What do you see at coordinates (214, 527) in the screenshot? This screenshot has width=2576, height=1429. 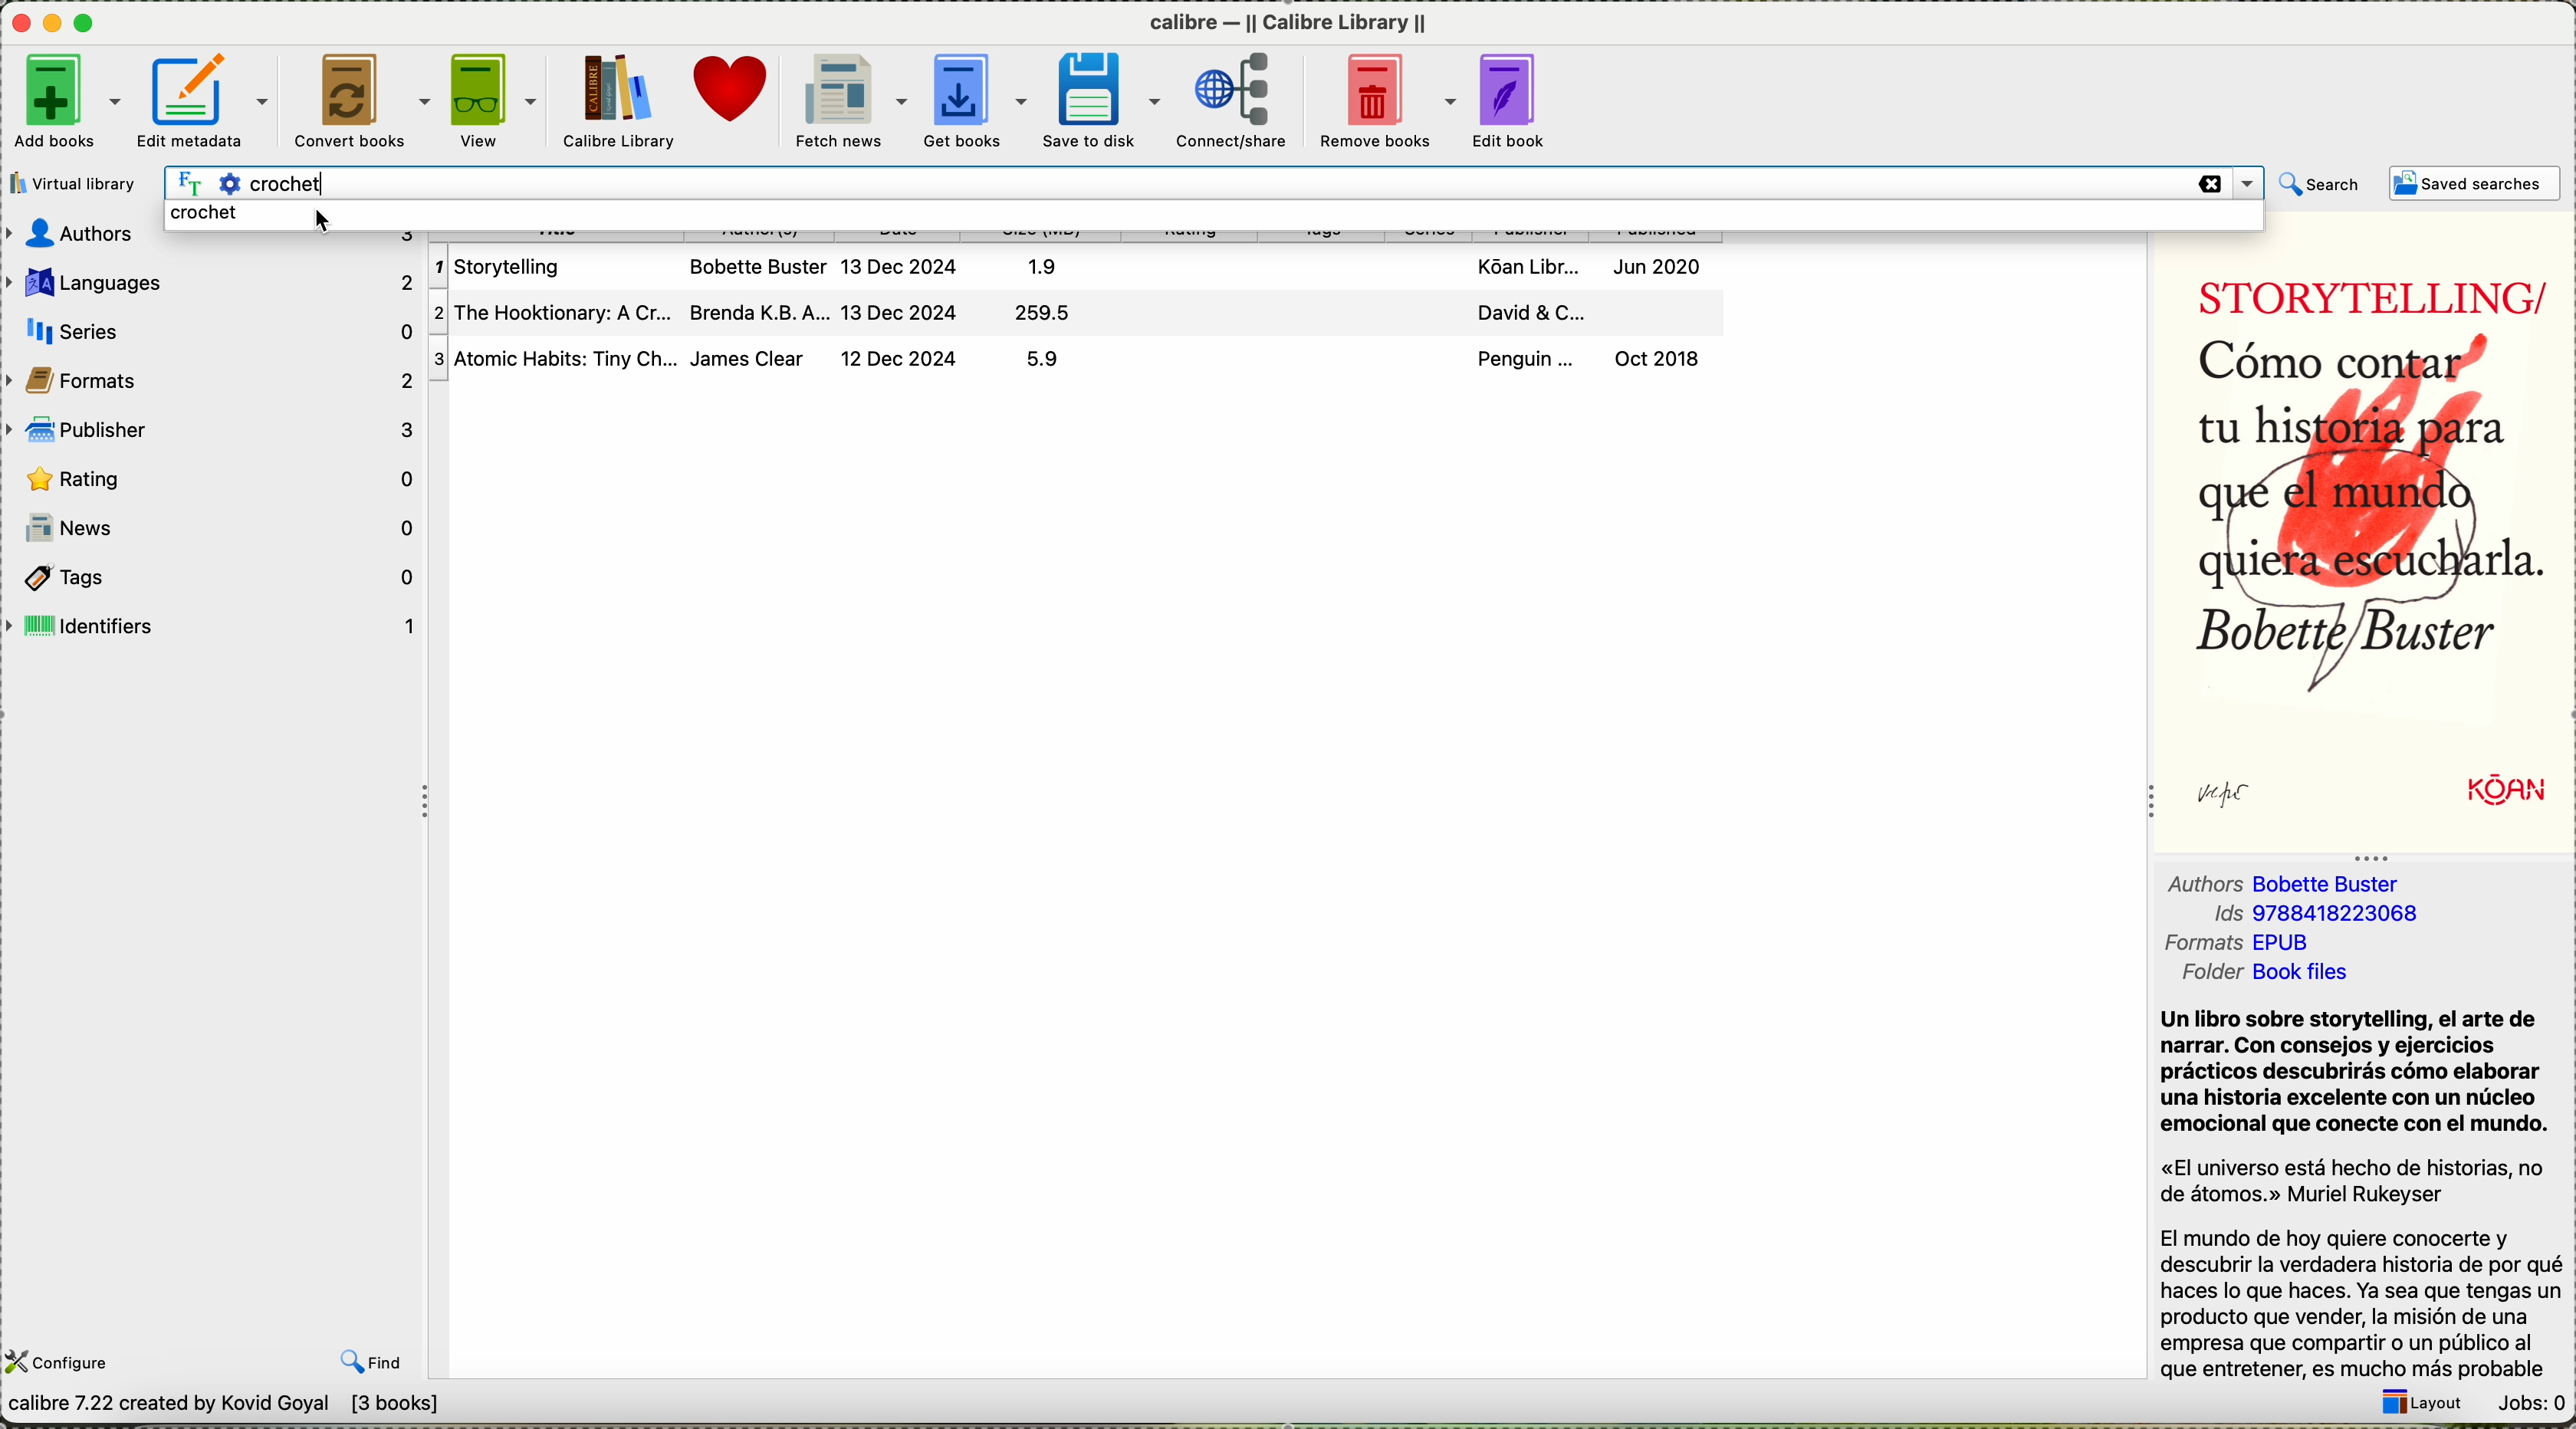 I see `news` at bounding box center [214, 527].